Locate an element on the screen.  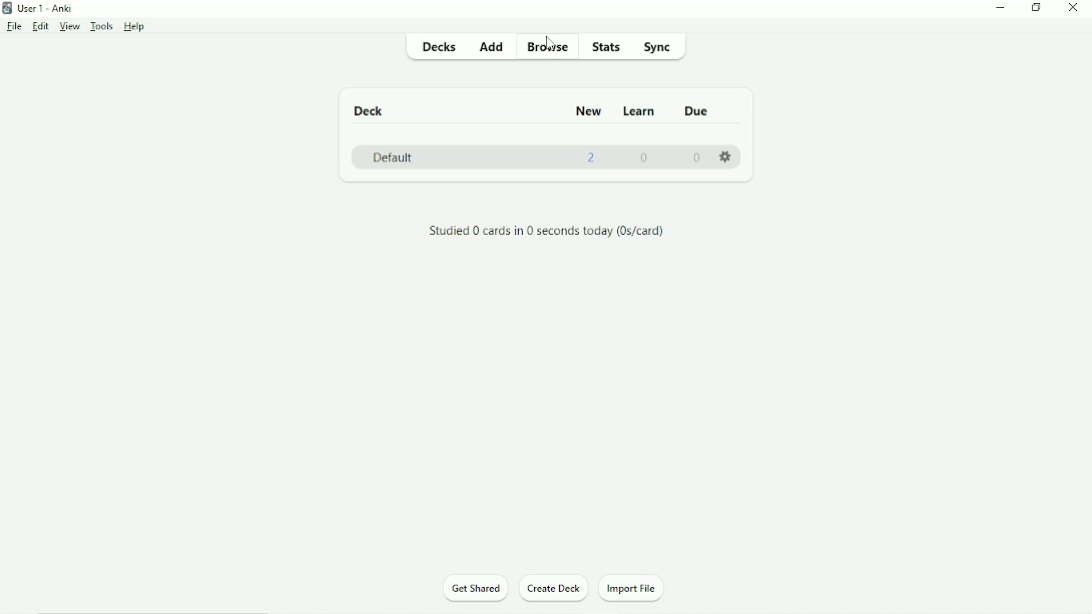
Decks is located at coordinates (440, 48).